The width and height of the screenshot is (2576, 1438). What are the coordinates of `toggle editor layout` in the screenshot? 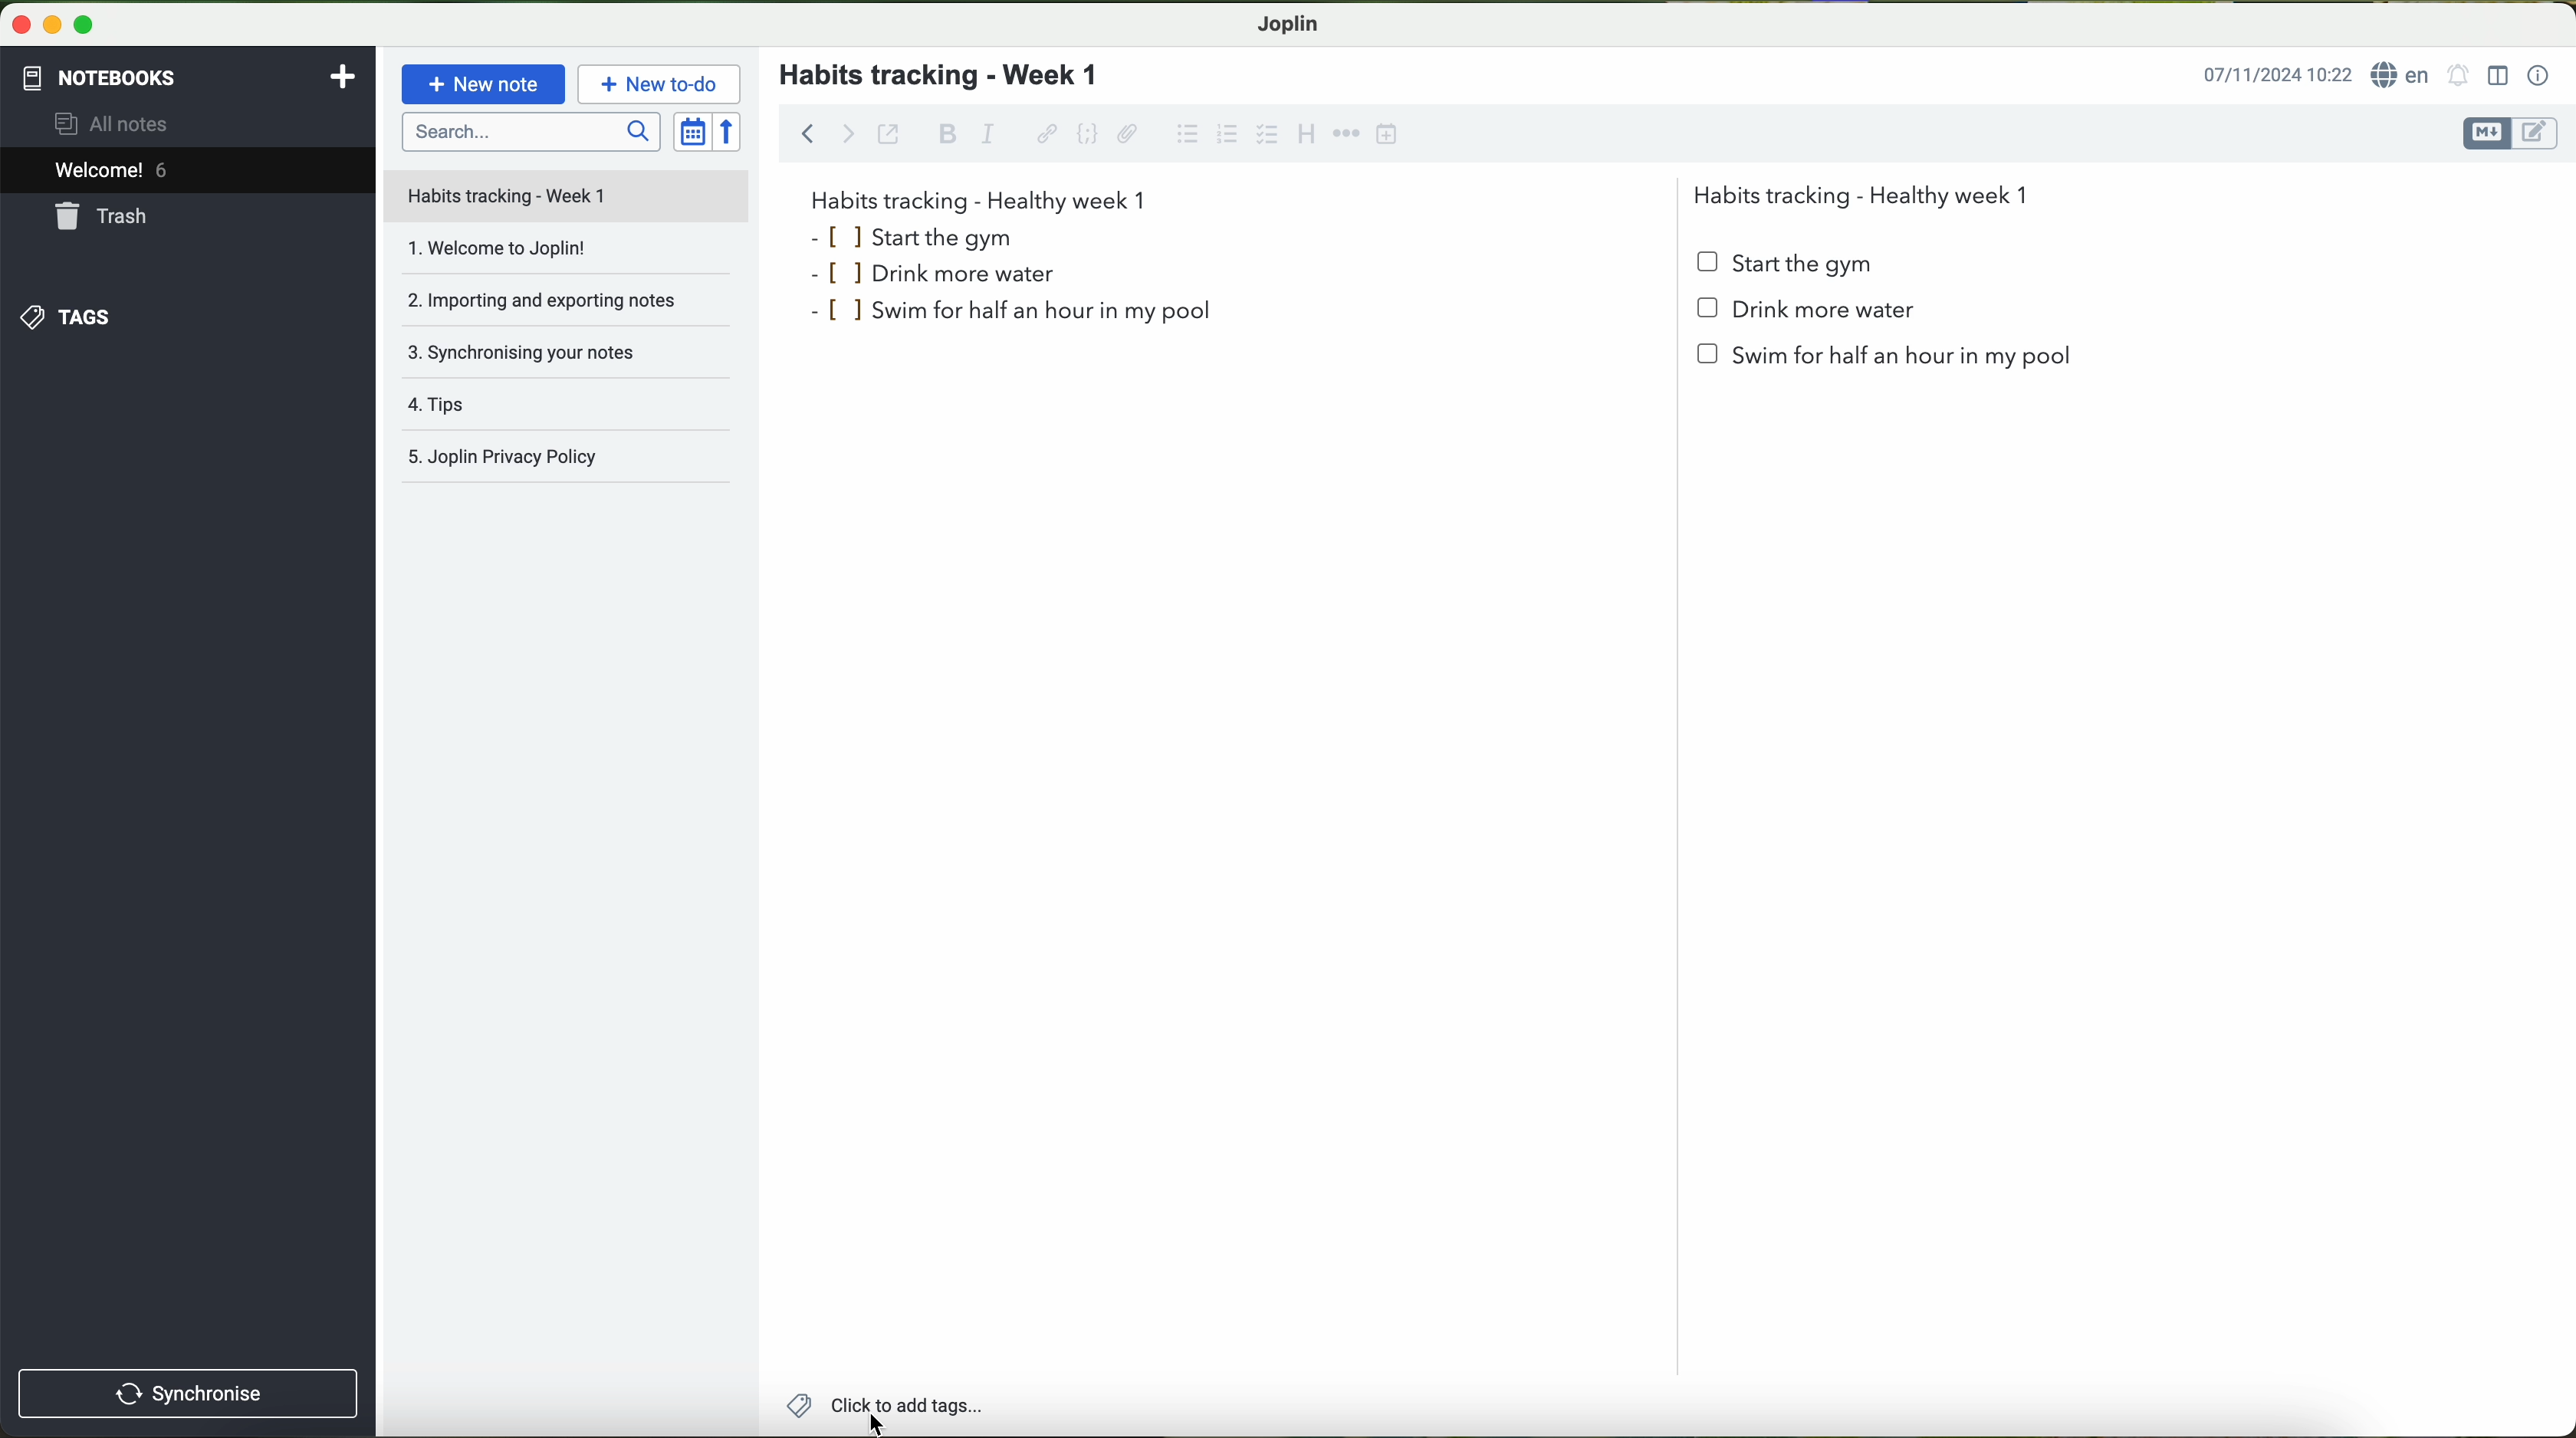 It's located at (2499, 76).